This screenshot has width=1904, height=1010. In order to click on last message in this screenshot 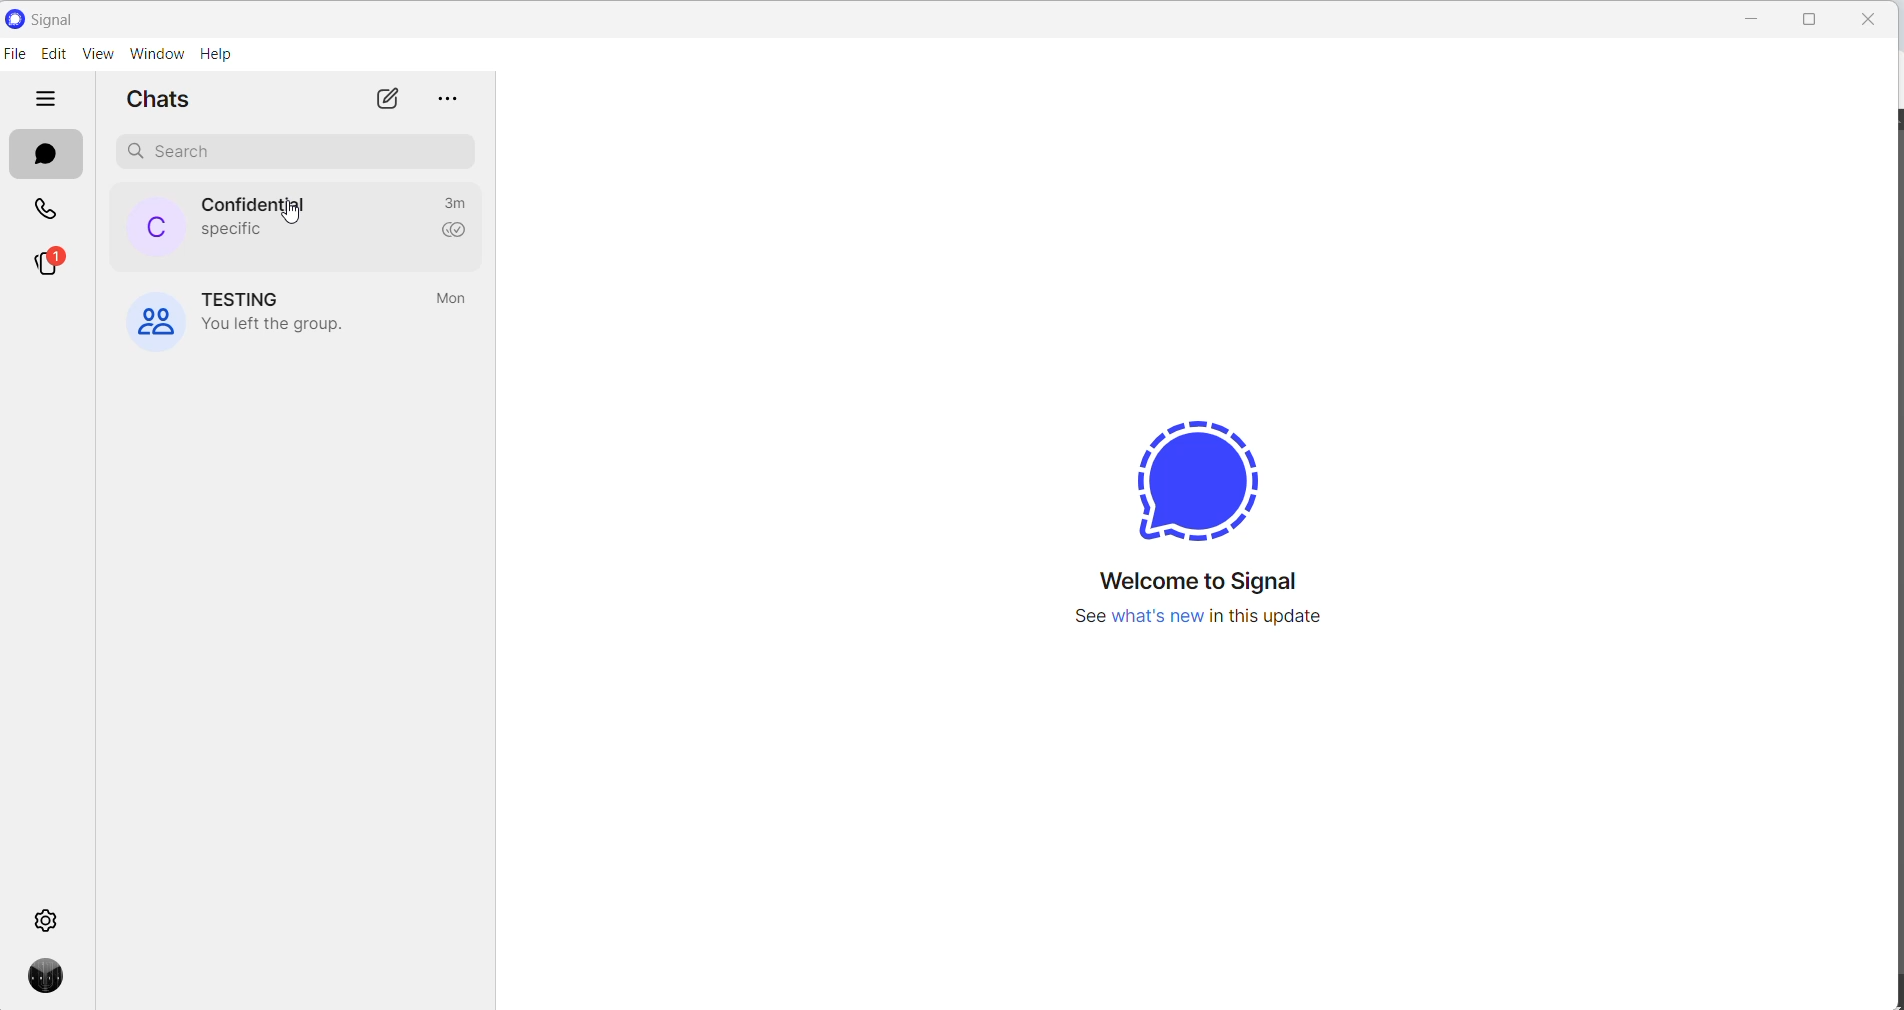, I will do `click(229, 230)`.